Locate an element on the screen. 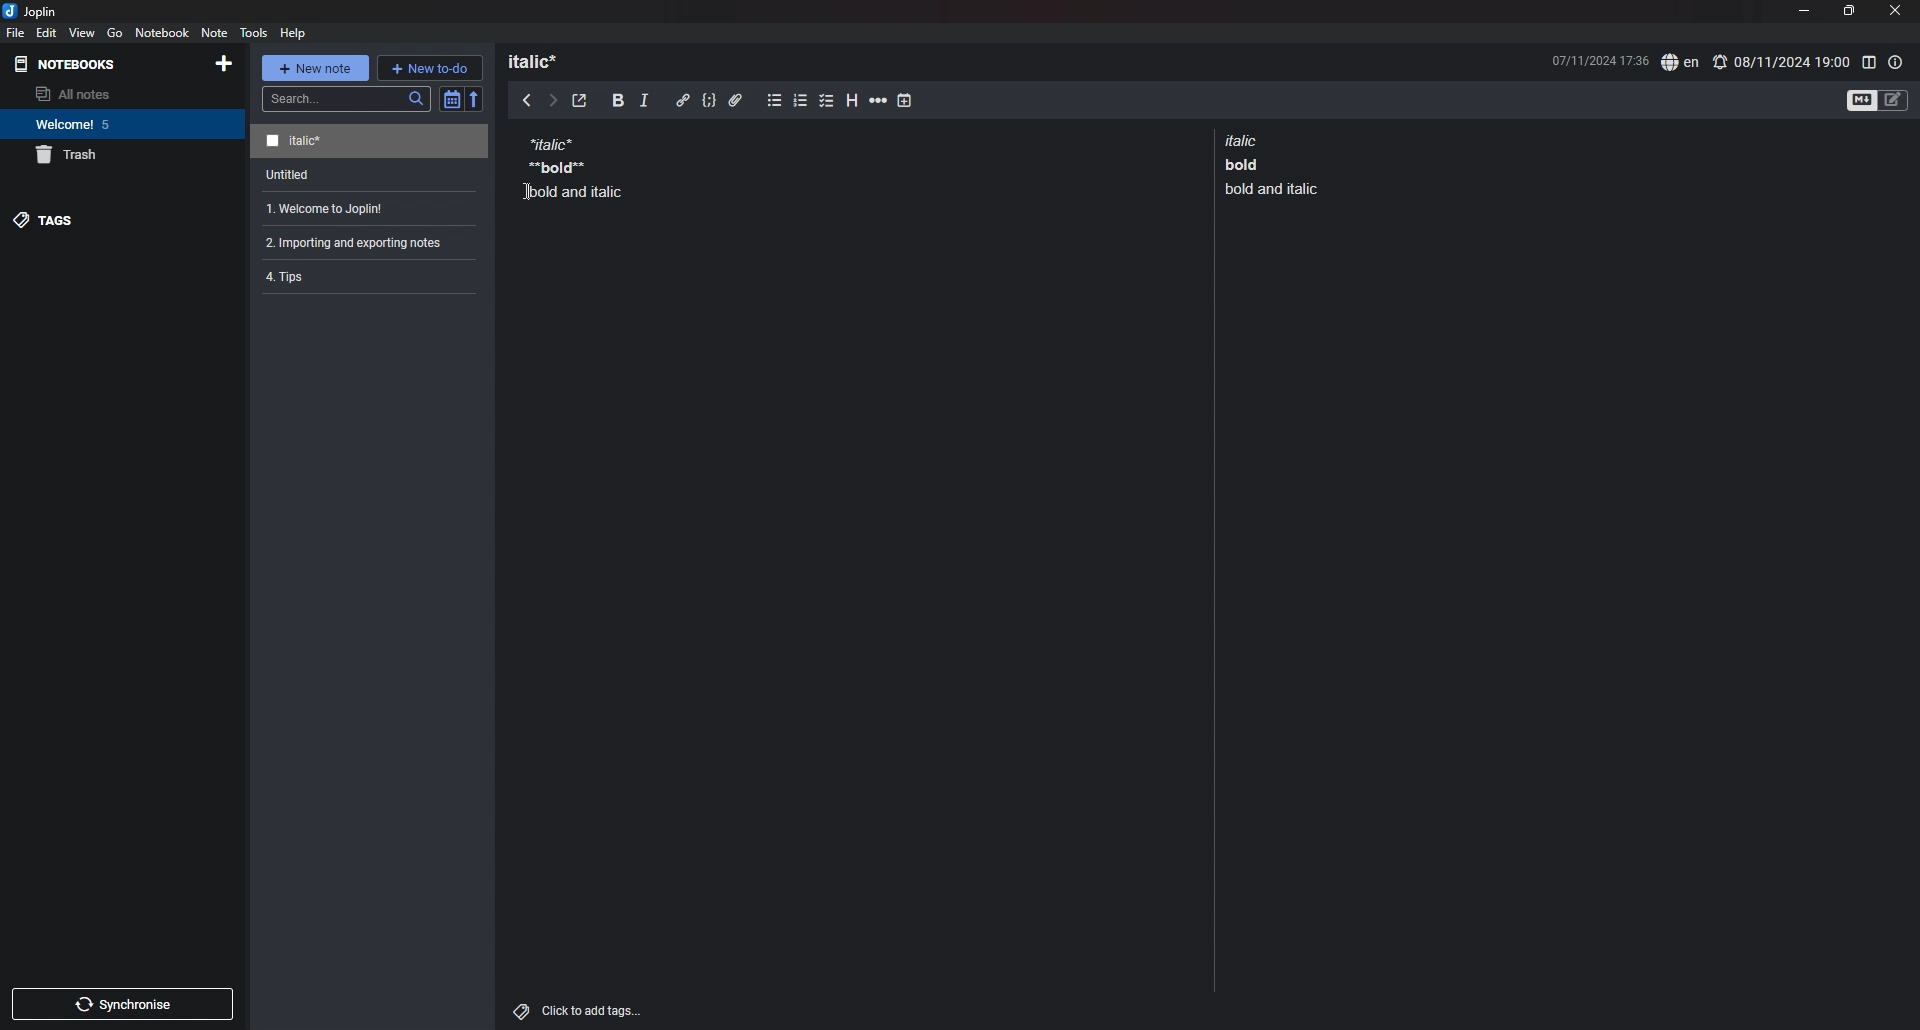 Image resolution: width=1920 pixels, height=1030 pixels. add tags is located at coordinates (580, 1011).